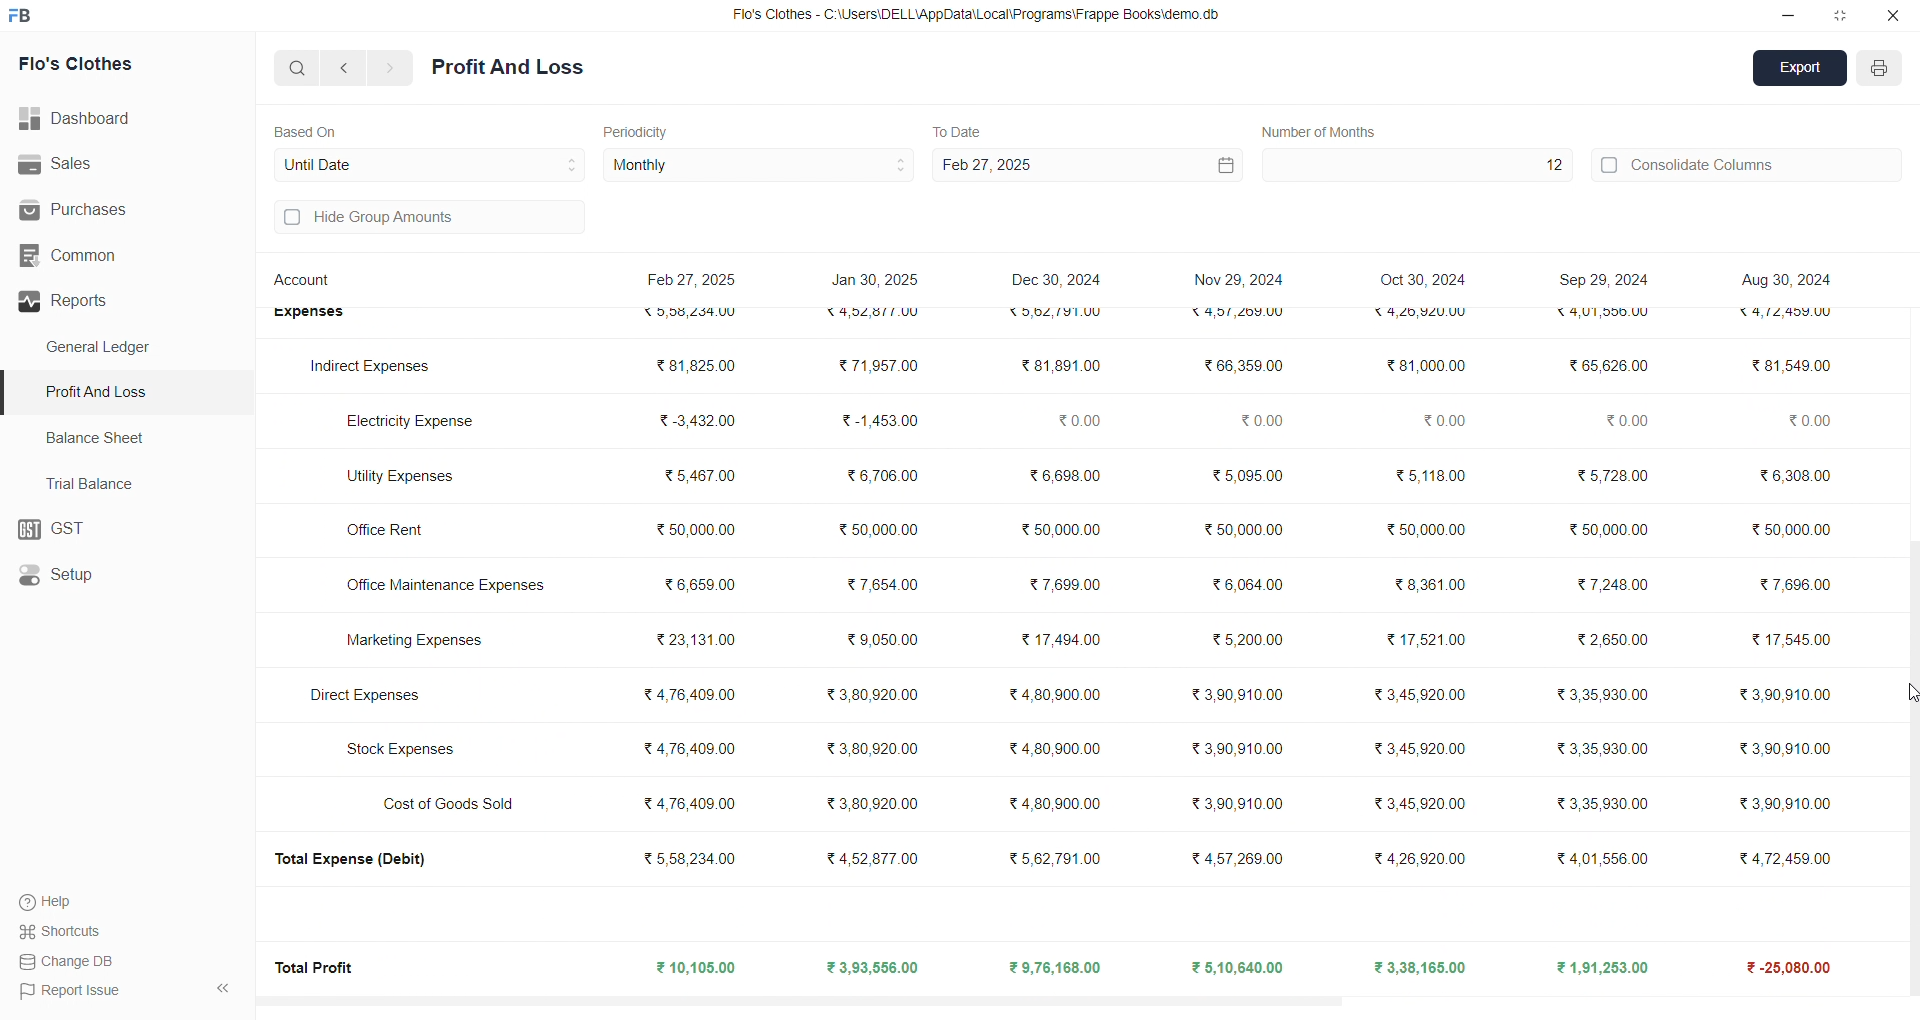 This screenshot has height=1020, width=1920. What do you see at coordinates (1625, 423) in the screenshot?
I see `₹0.00` at bounding box center [1625, 423].